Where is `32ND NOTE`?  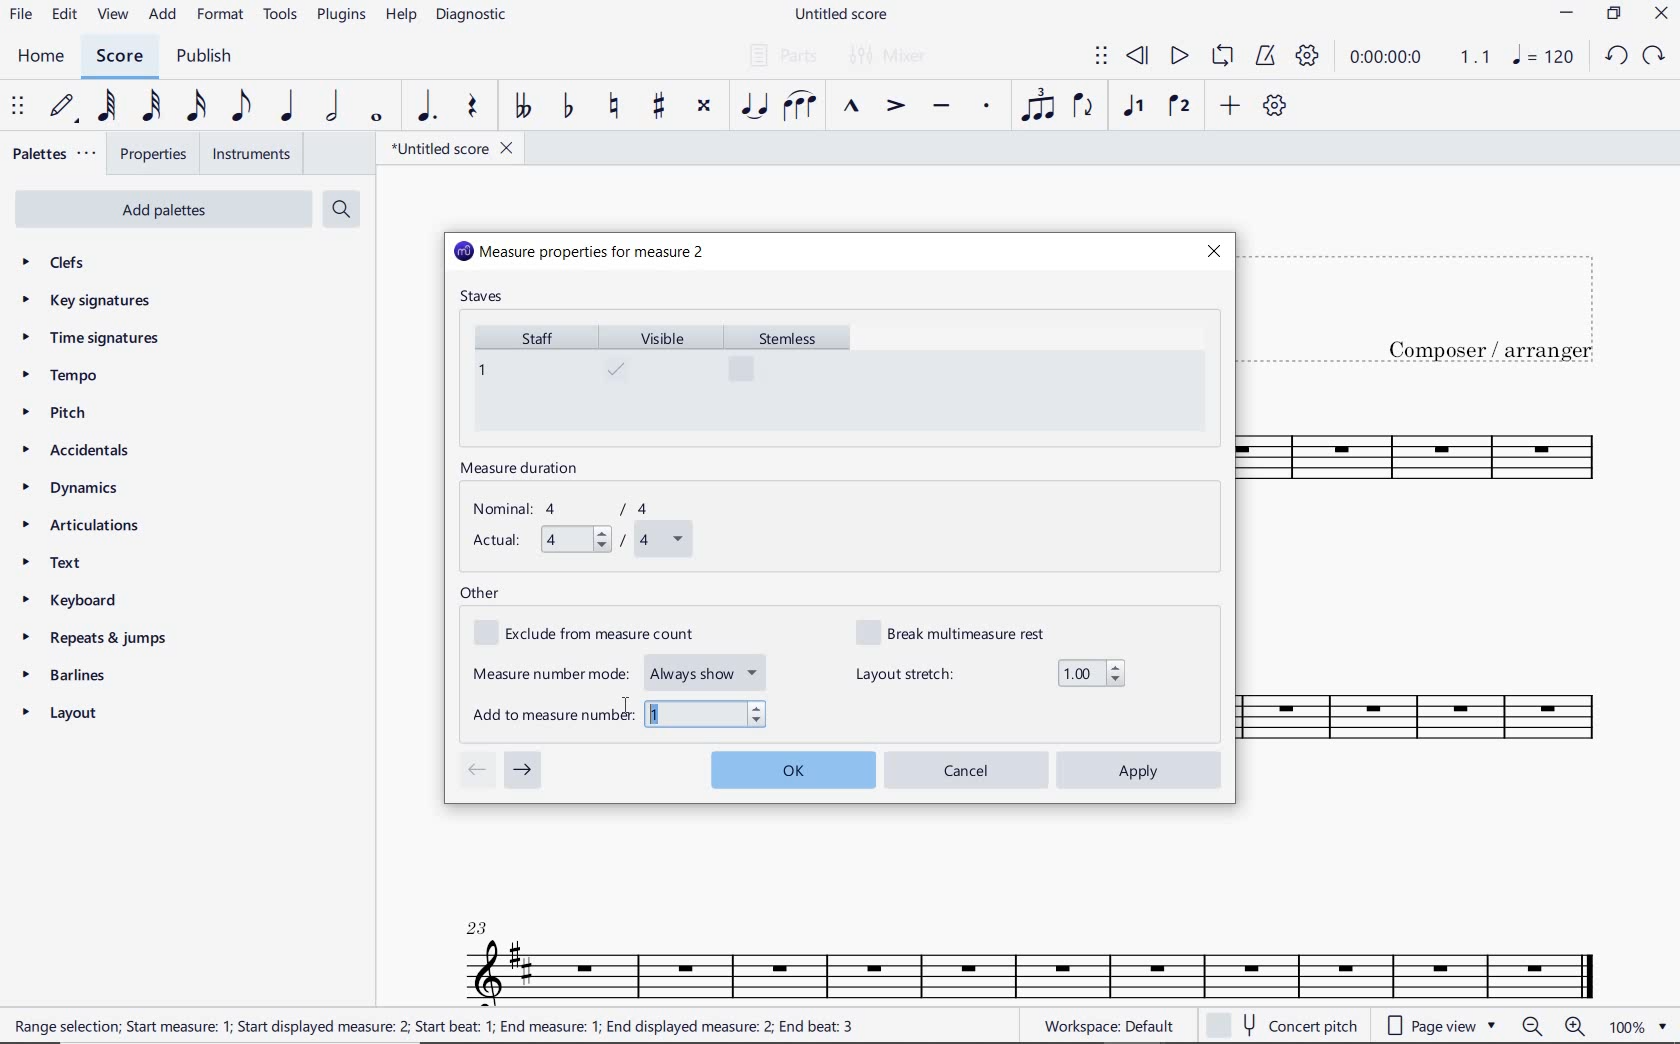 32ND NOTE is located at coordinates (152, 107).